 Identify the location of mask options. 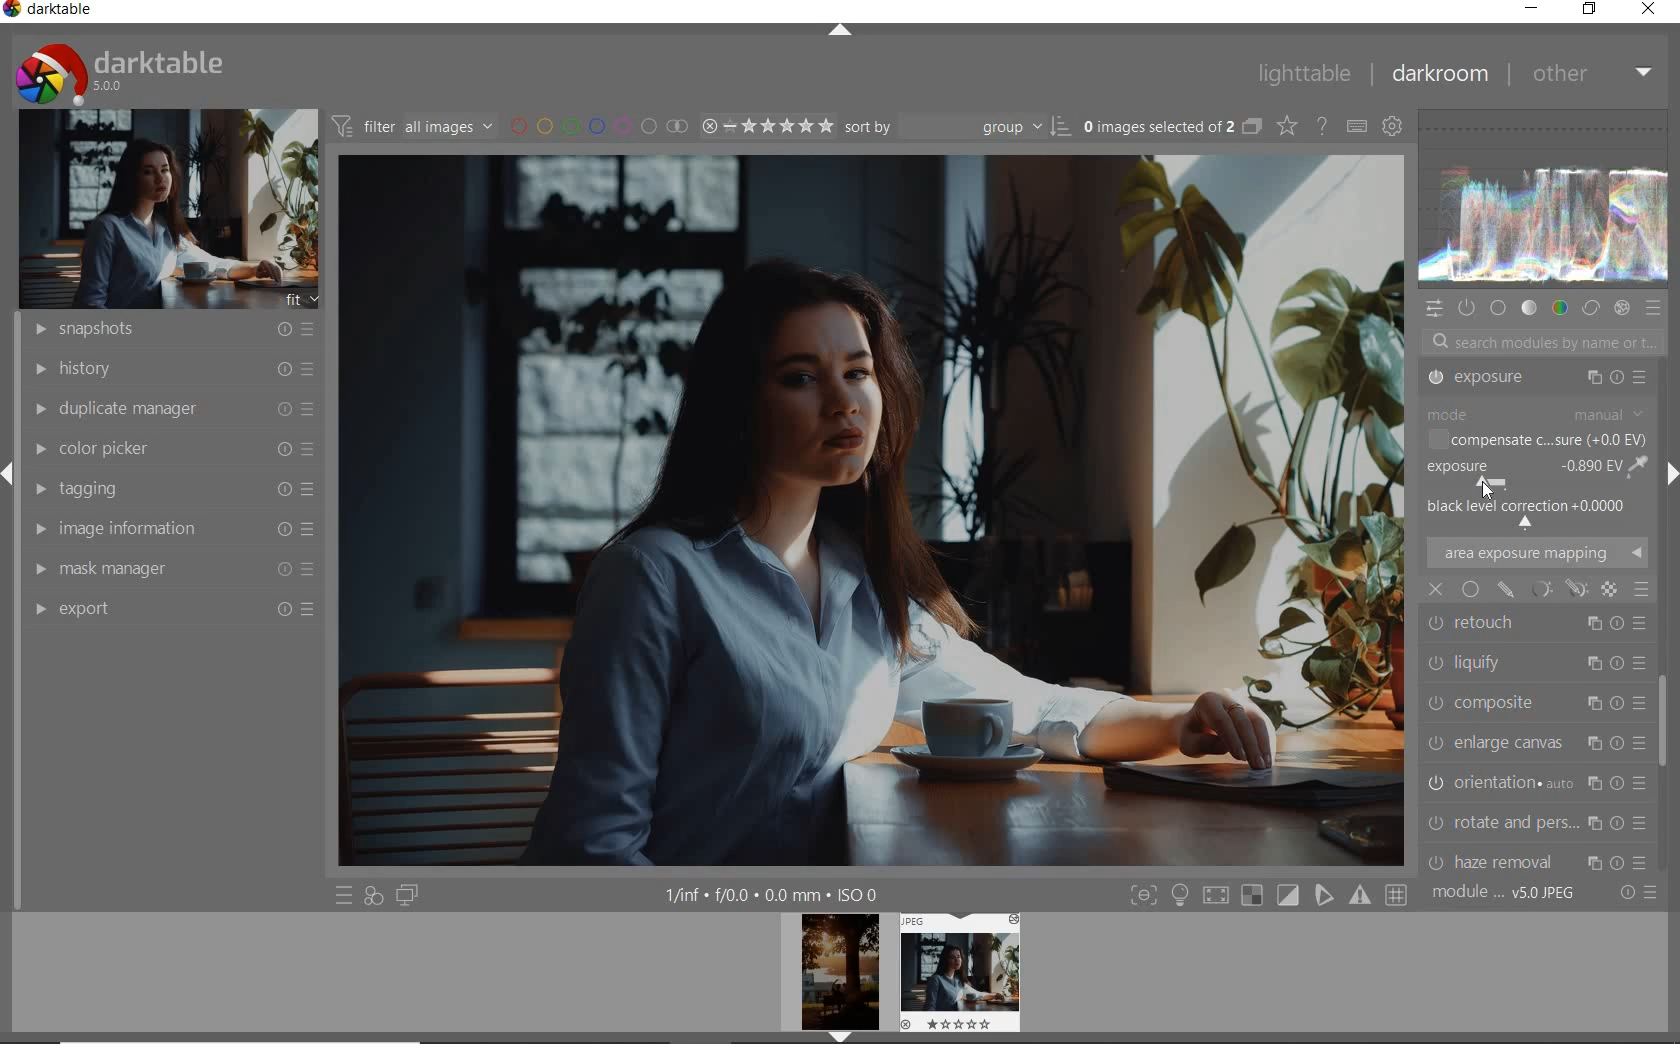
(1556, 588).